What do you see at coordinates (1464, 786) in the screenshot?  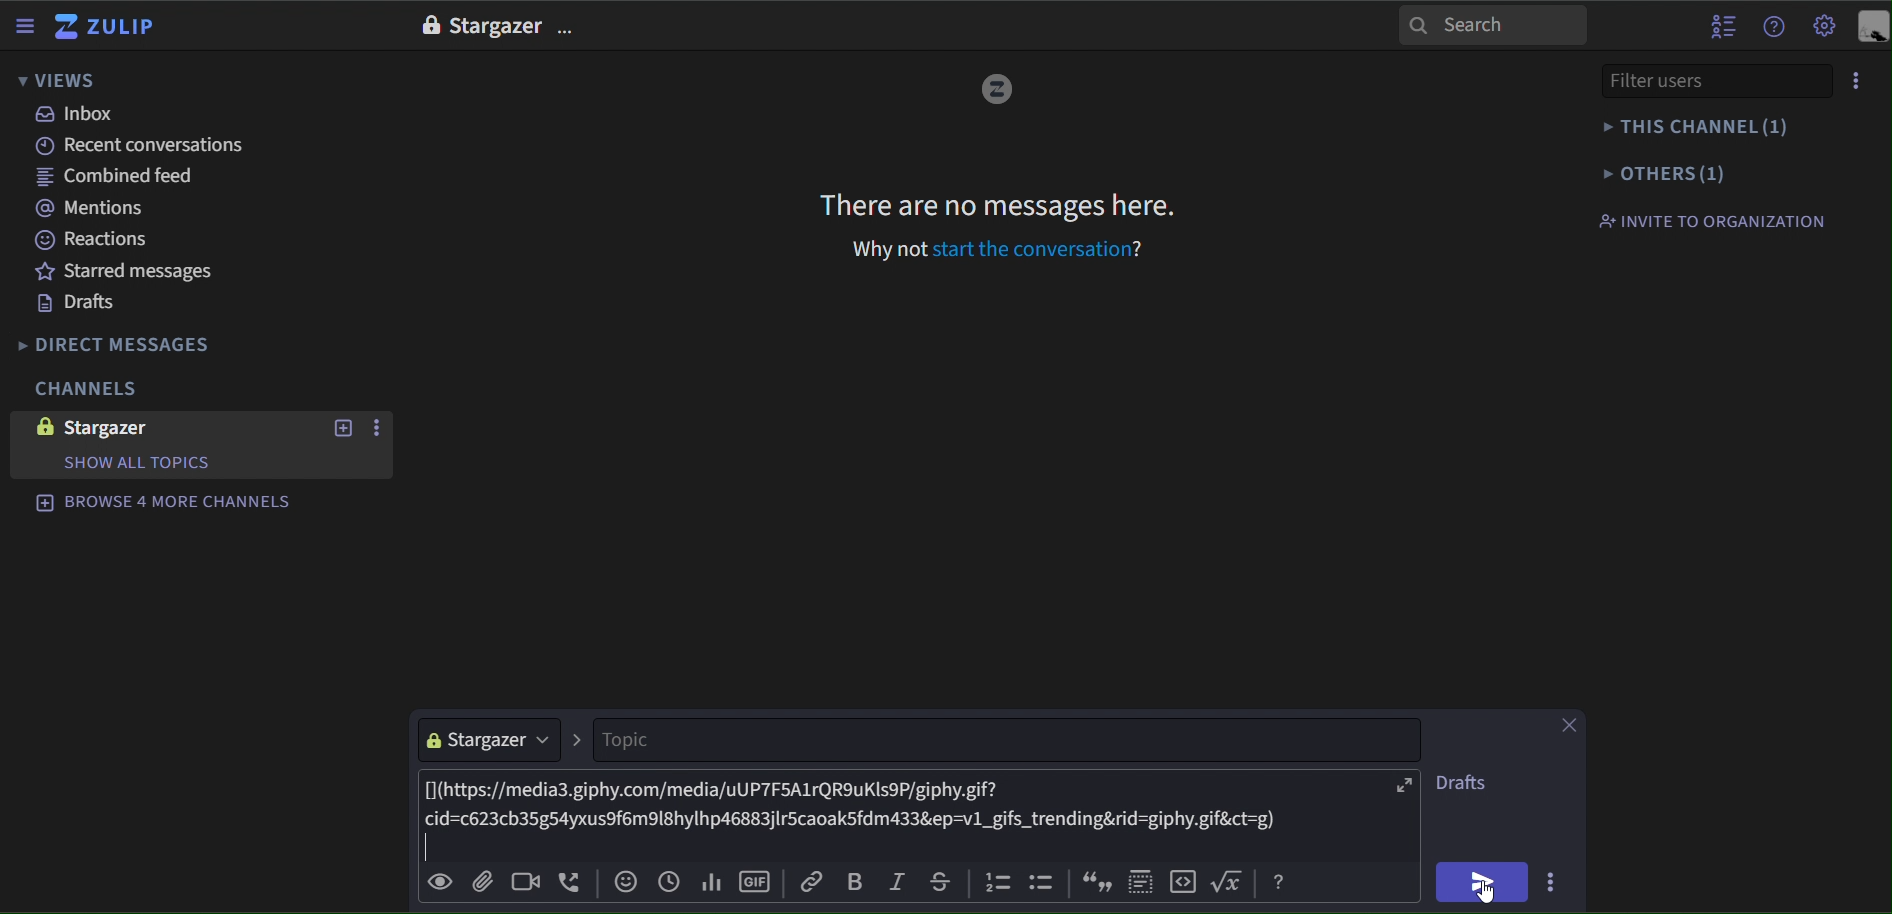 I see `drafts` at bounding box center [1464, 786].